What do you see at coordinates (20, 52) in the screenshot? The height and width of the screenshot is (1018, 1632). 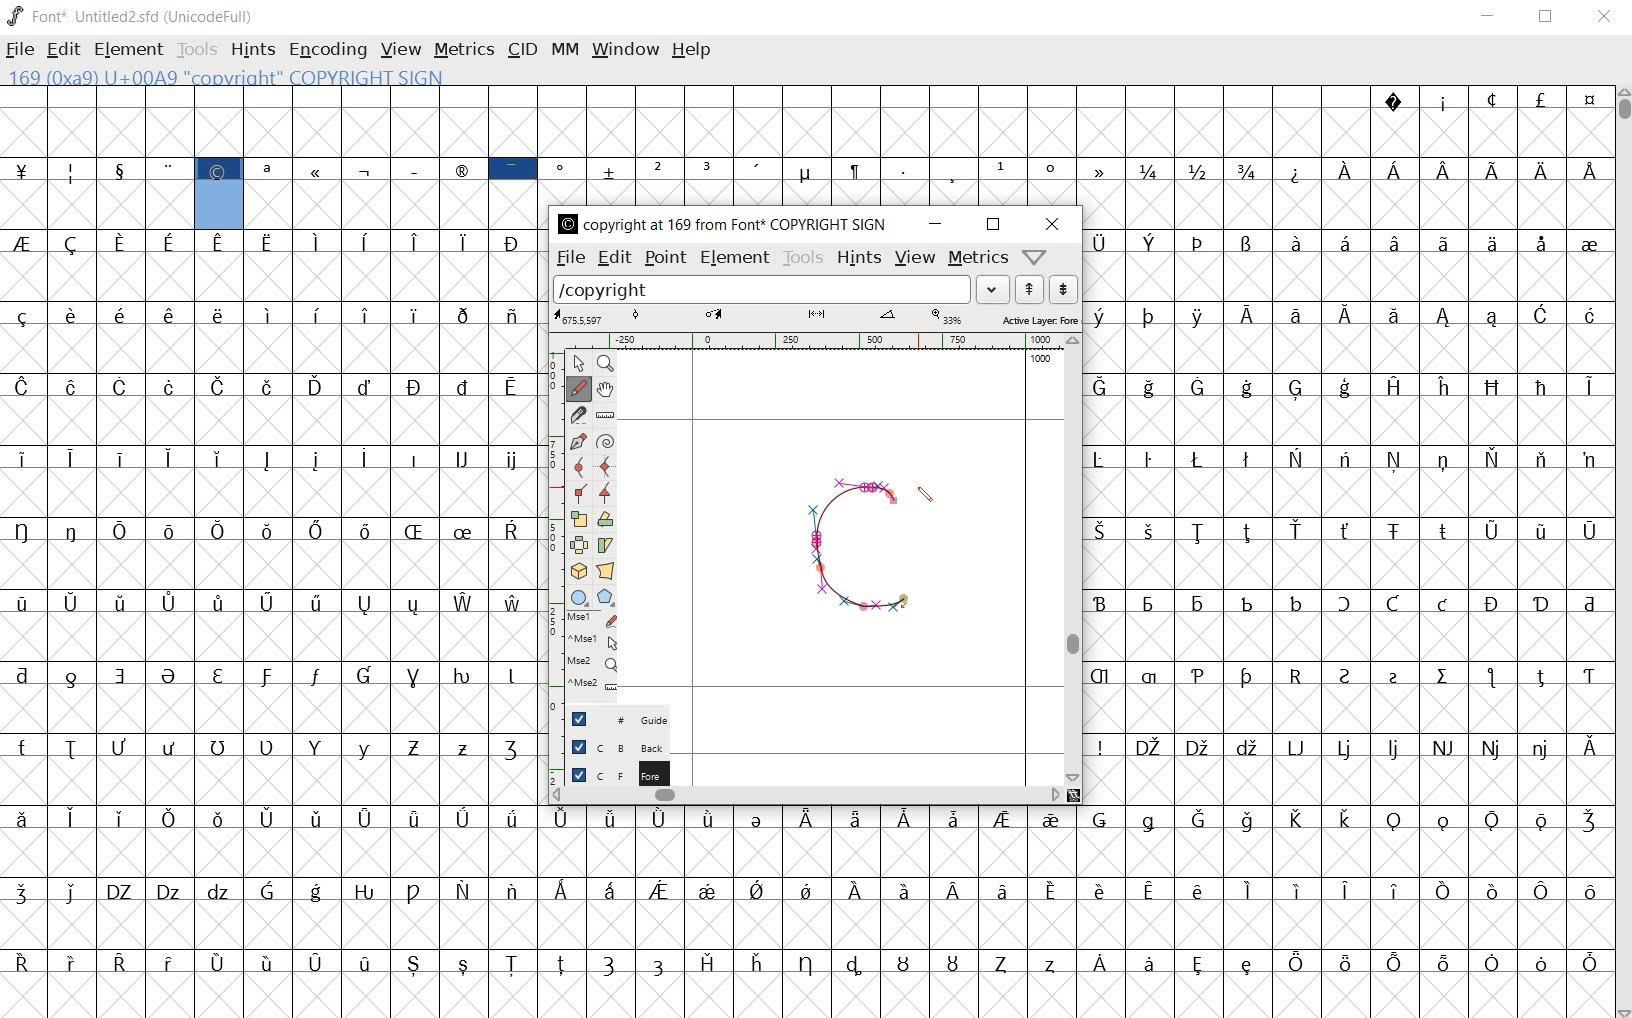 I see `file` at bounding box center [20, 52].